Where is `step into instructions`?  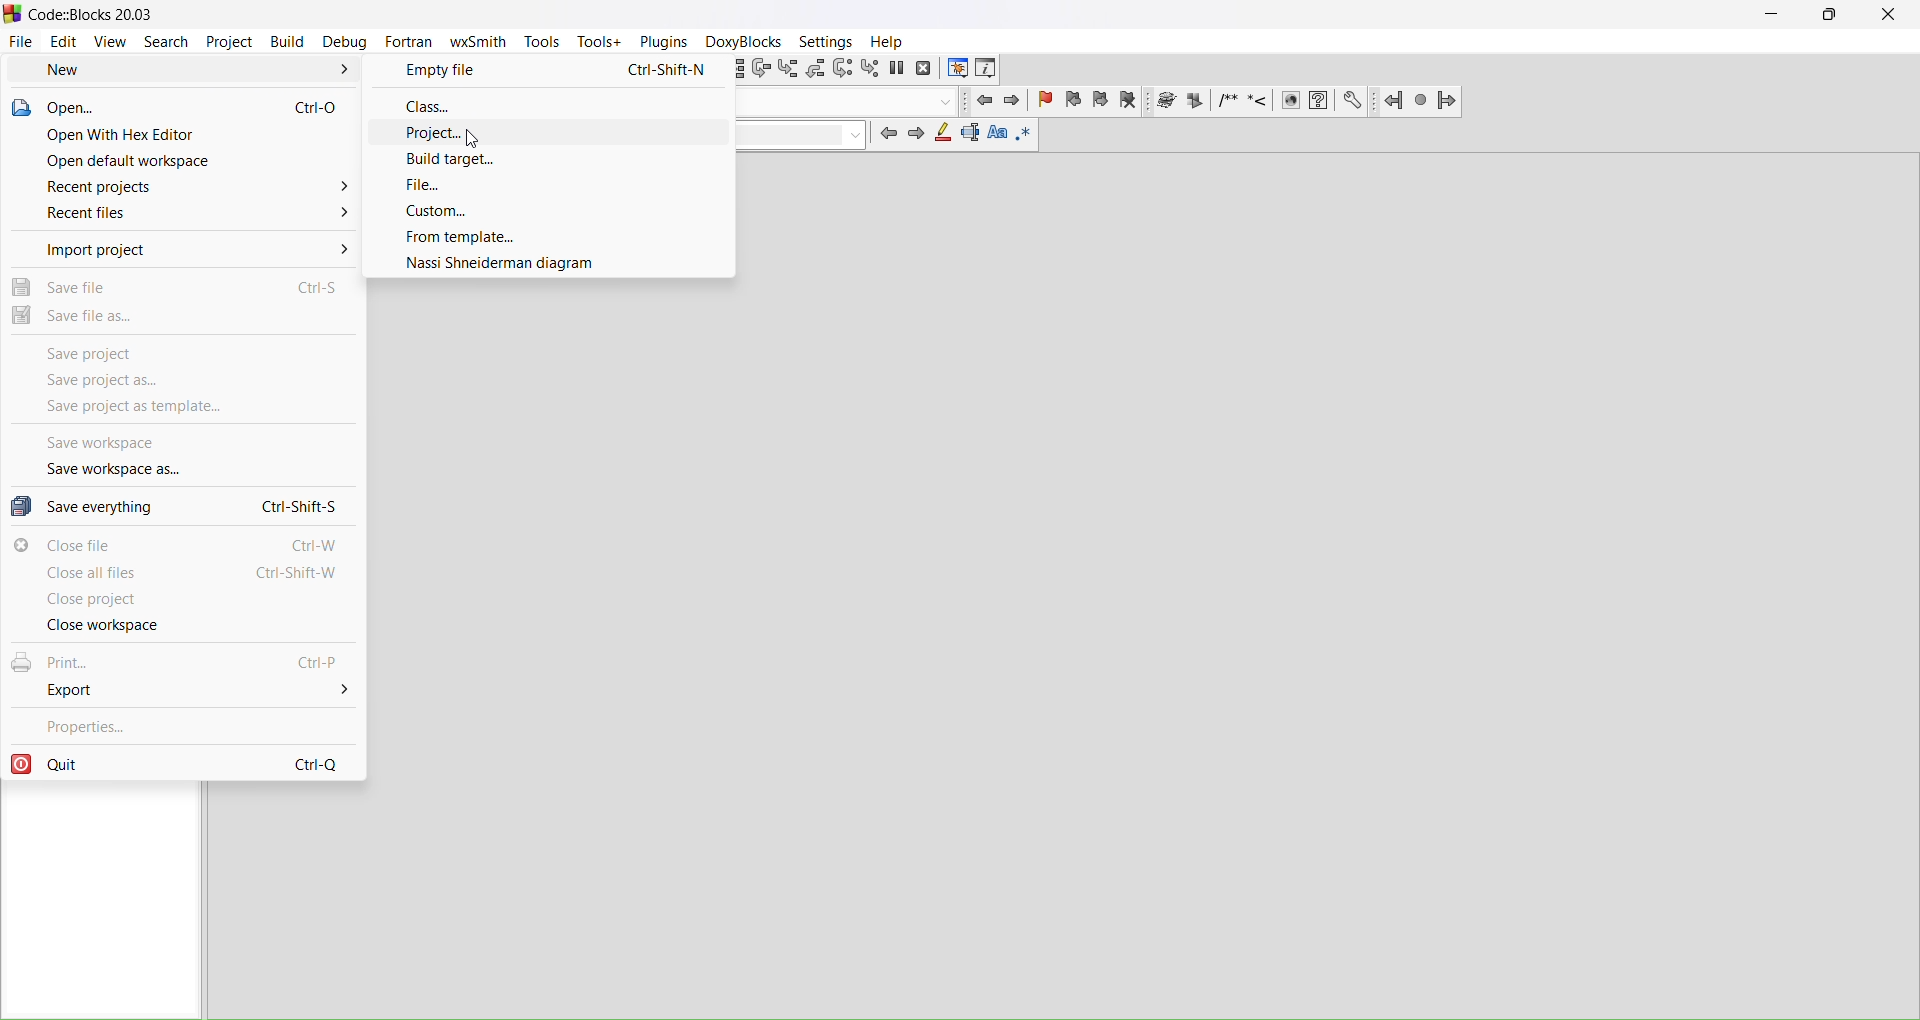
step into instructions is located at coordinates (871, 70).